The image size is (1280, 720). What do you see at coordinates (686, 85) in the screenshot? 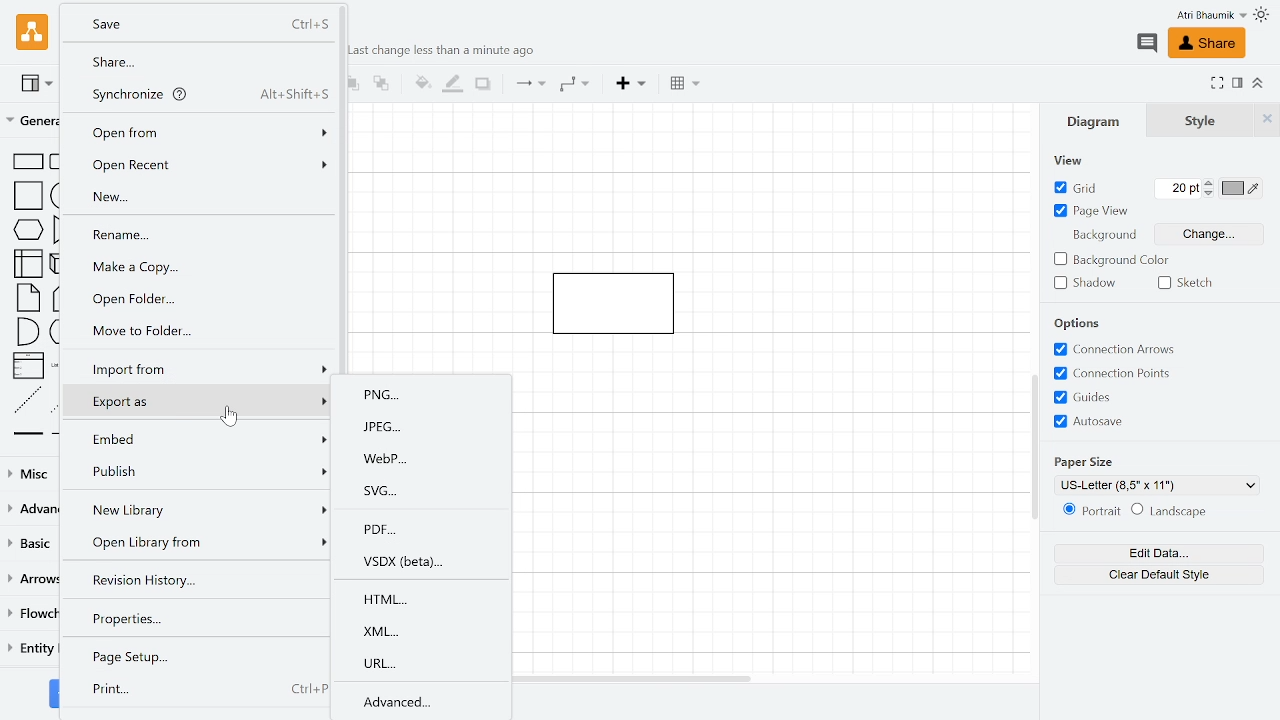
I see `Table` at bounding box center [686, 85].